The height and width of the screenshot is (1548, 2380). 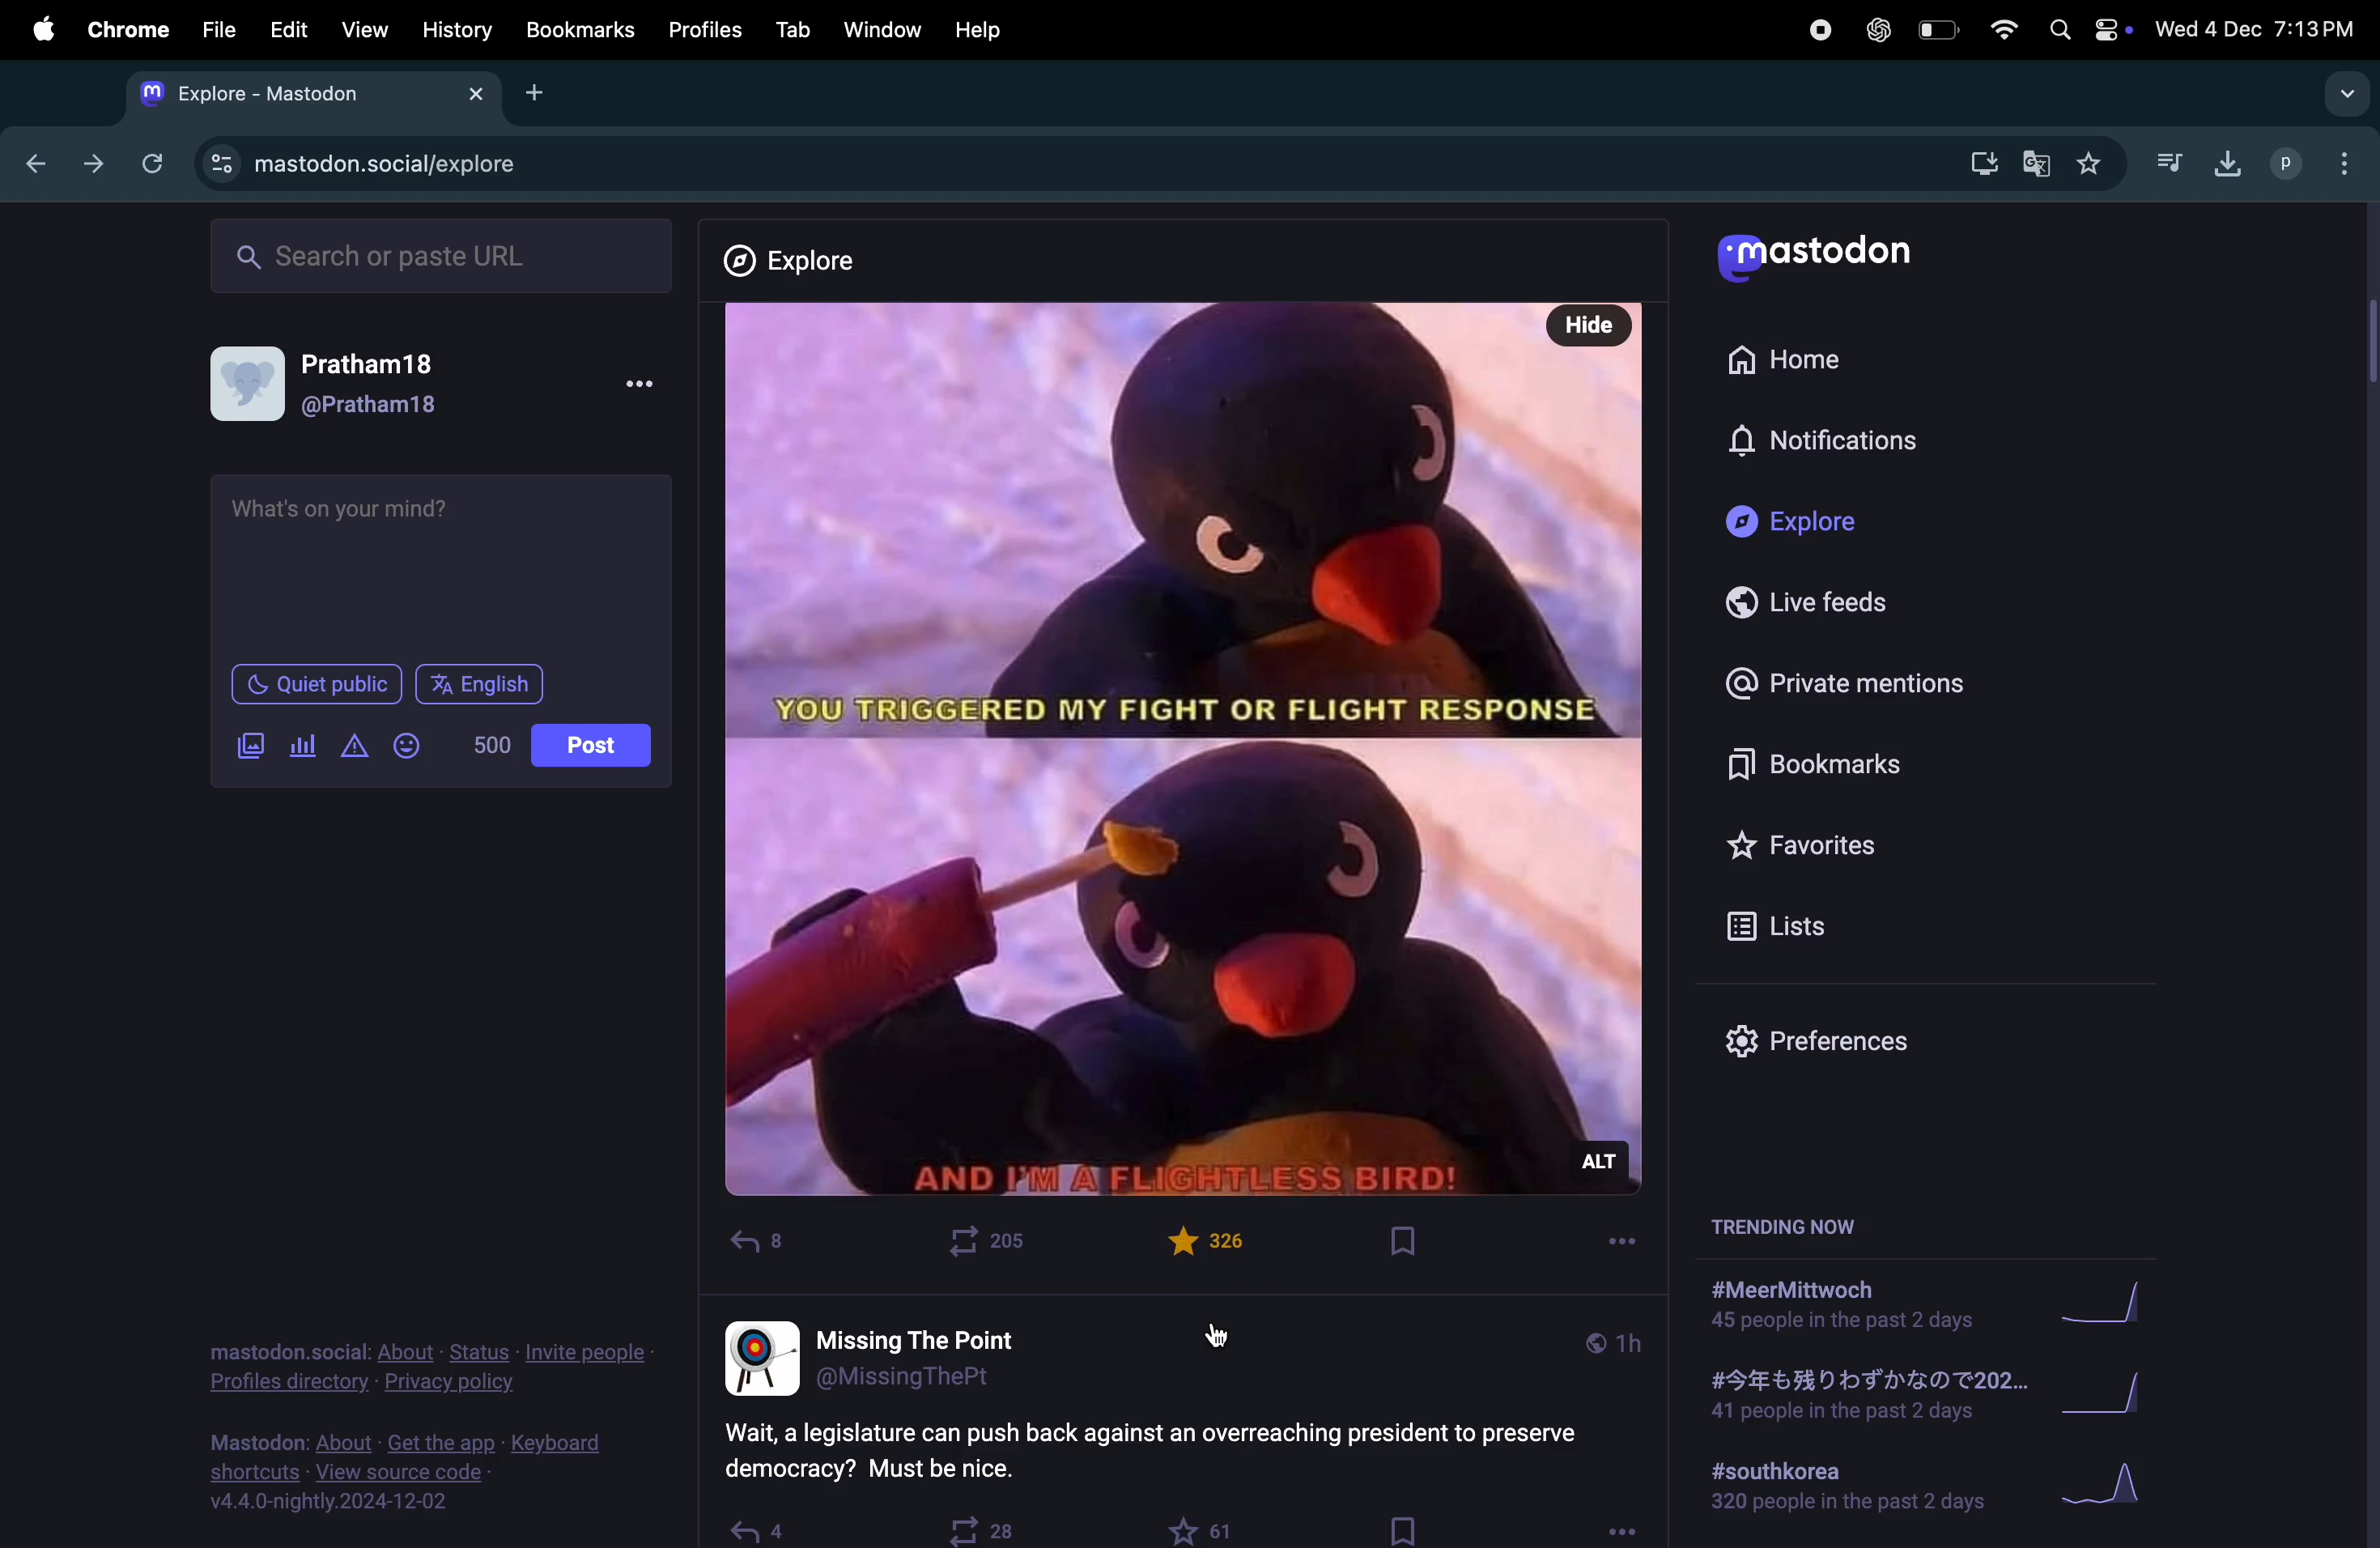 I want to click on chrome, so click(x=128, y=33).